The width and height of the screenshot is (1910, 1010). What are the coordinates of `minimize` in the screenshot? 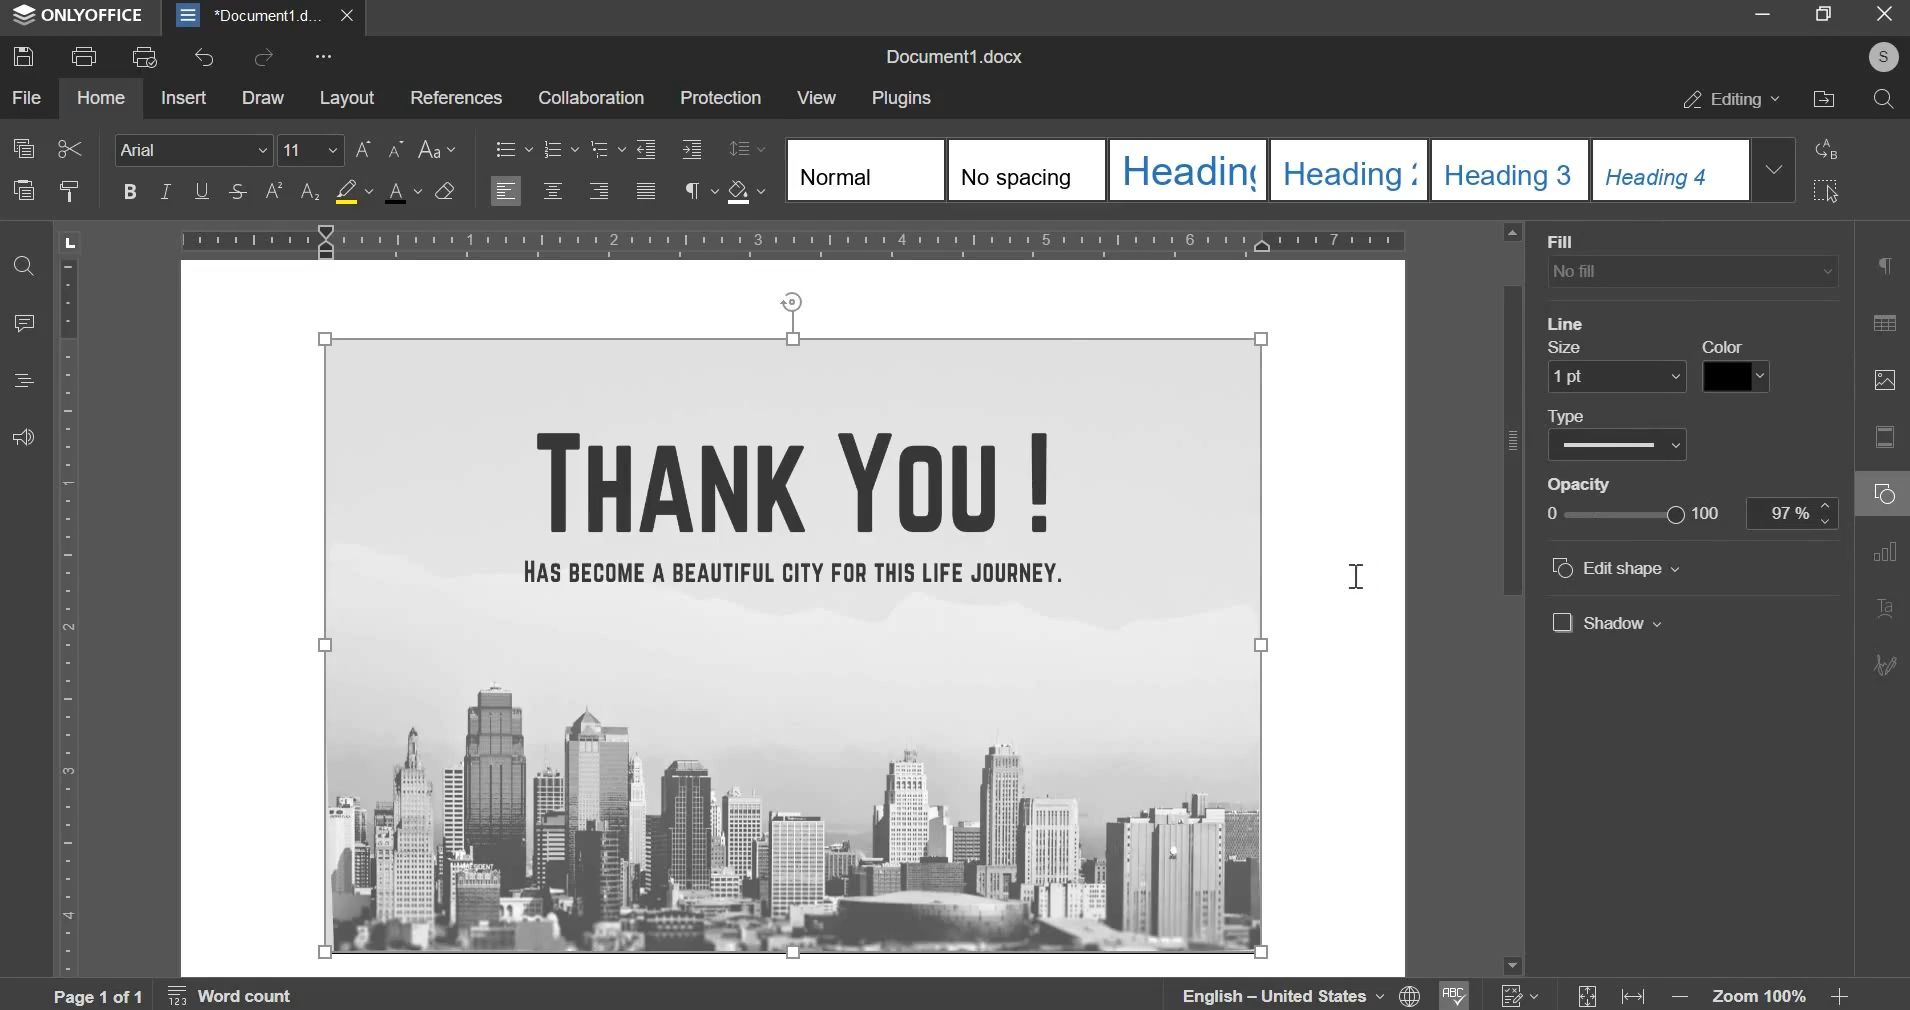 It's located at (1765, 15).